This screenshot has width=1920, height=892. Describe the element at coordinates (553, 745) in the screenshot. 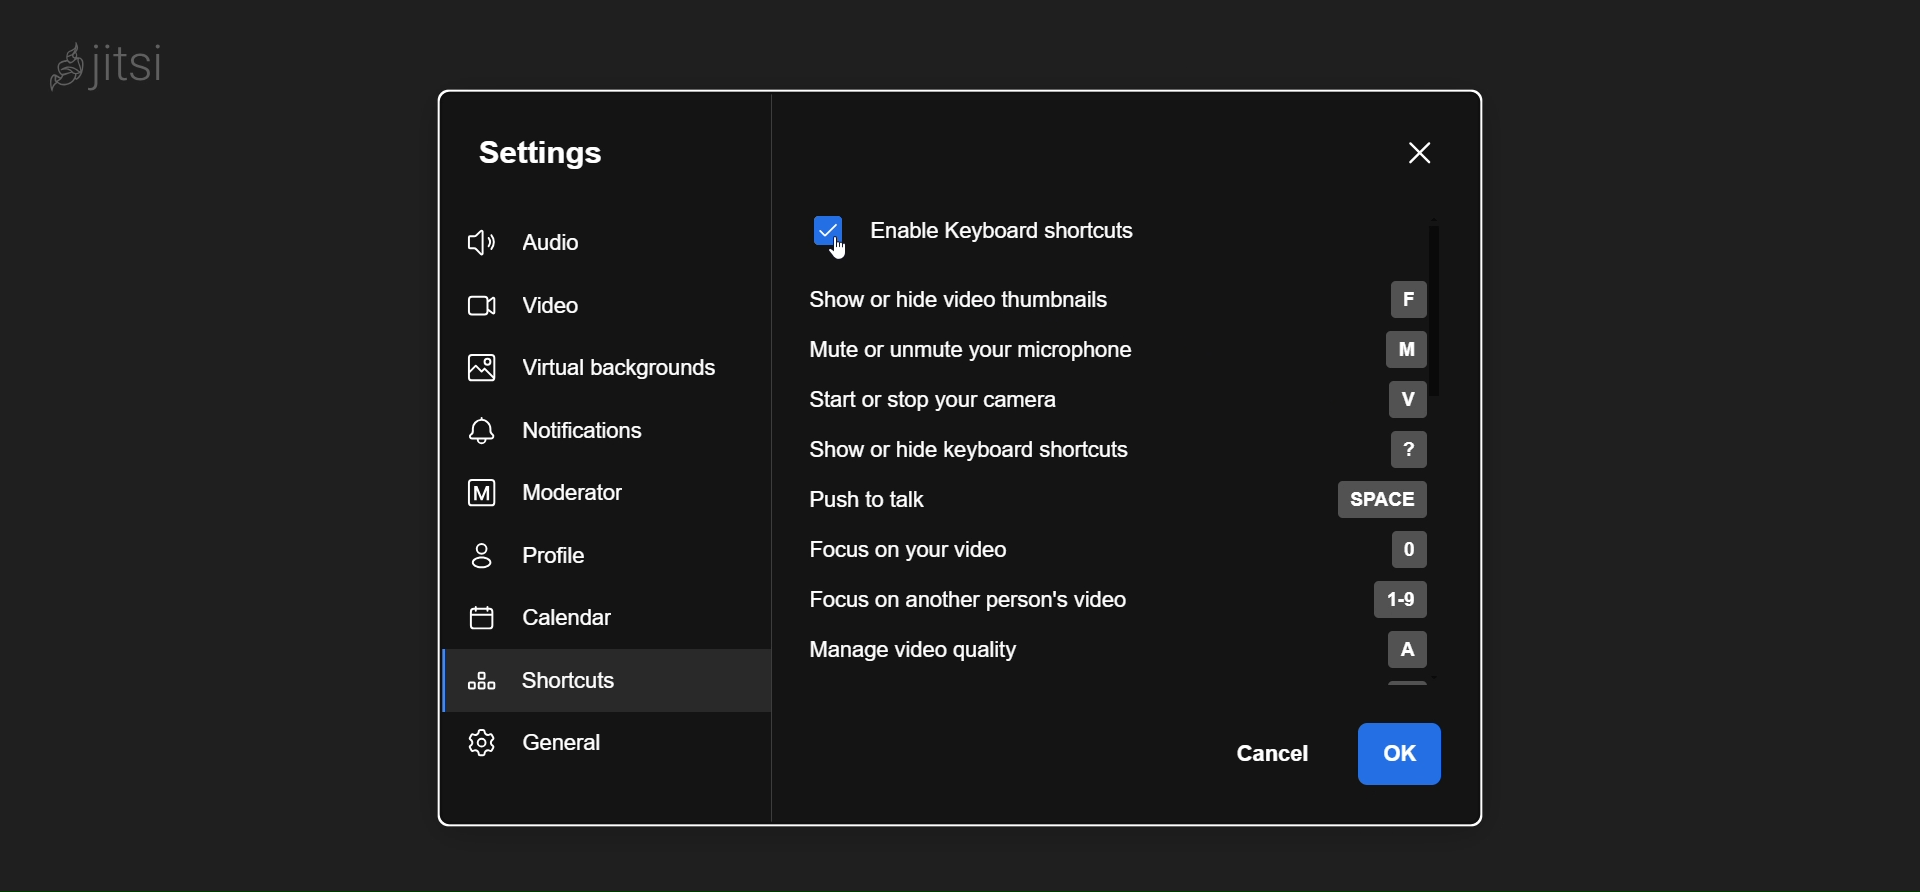

I see `general` at that location.